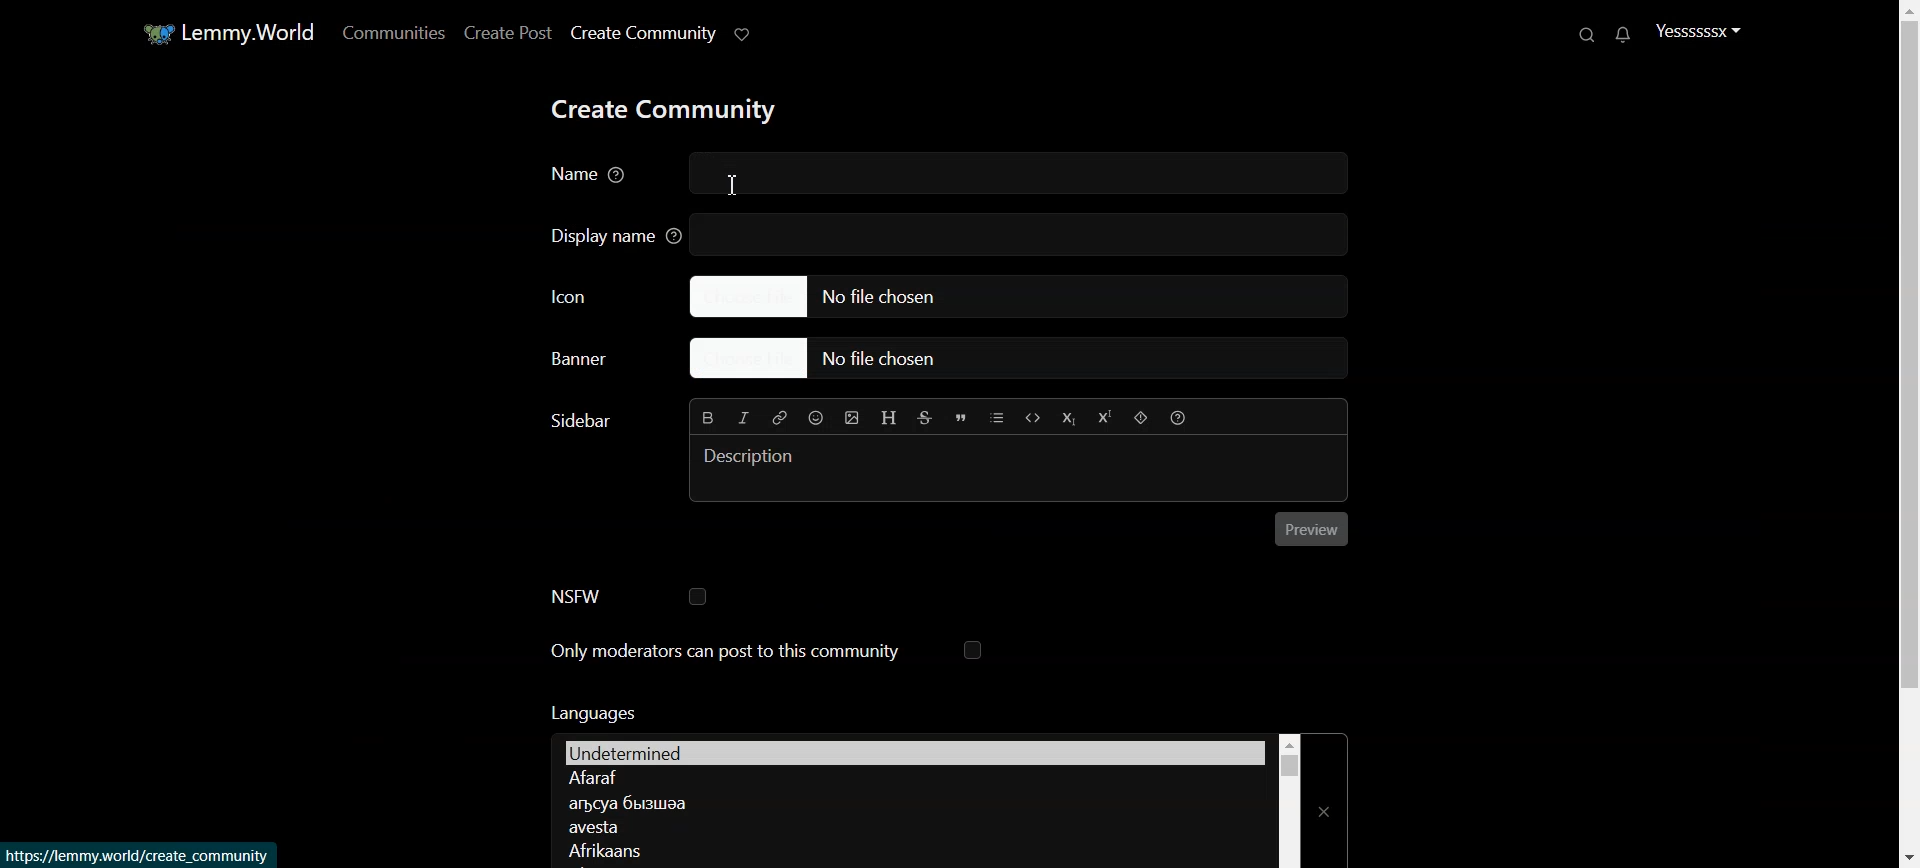 This screenshot has height=868, width=1920. I want to click on Create Community, so click(642, 33).